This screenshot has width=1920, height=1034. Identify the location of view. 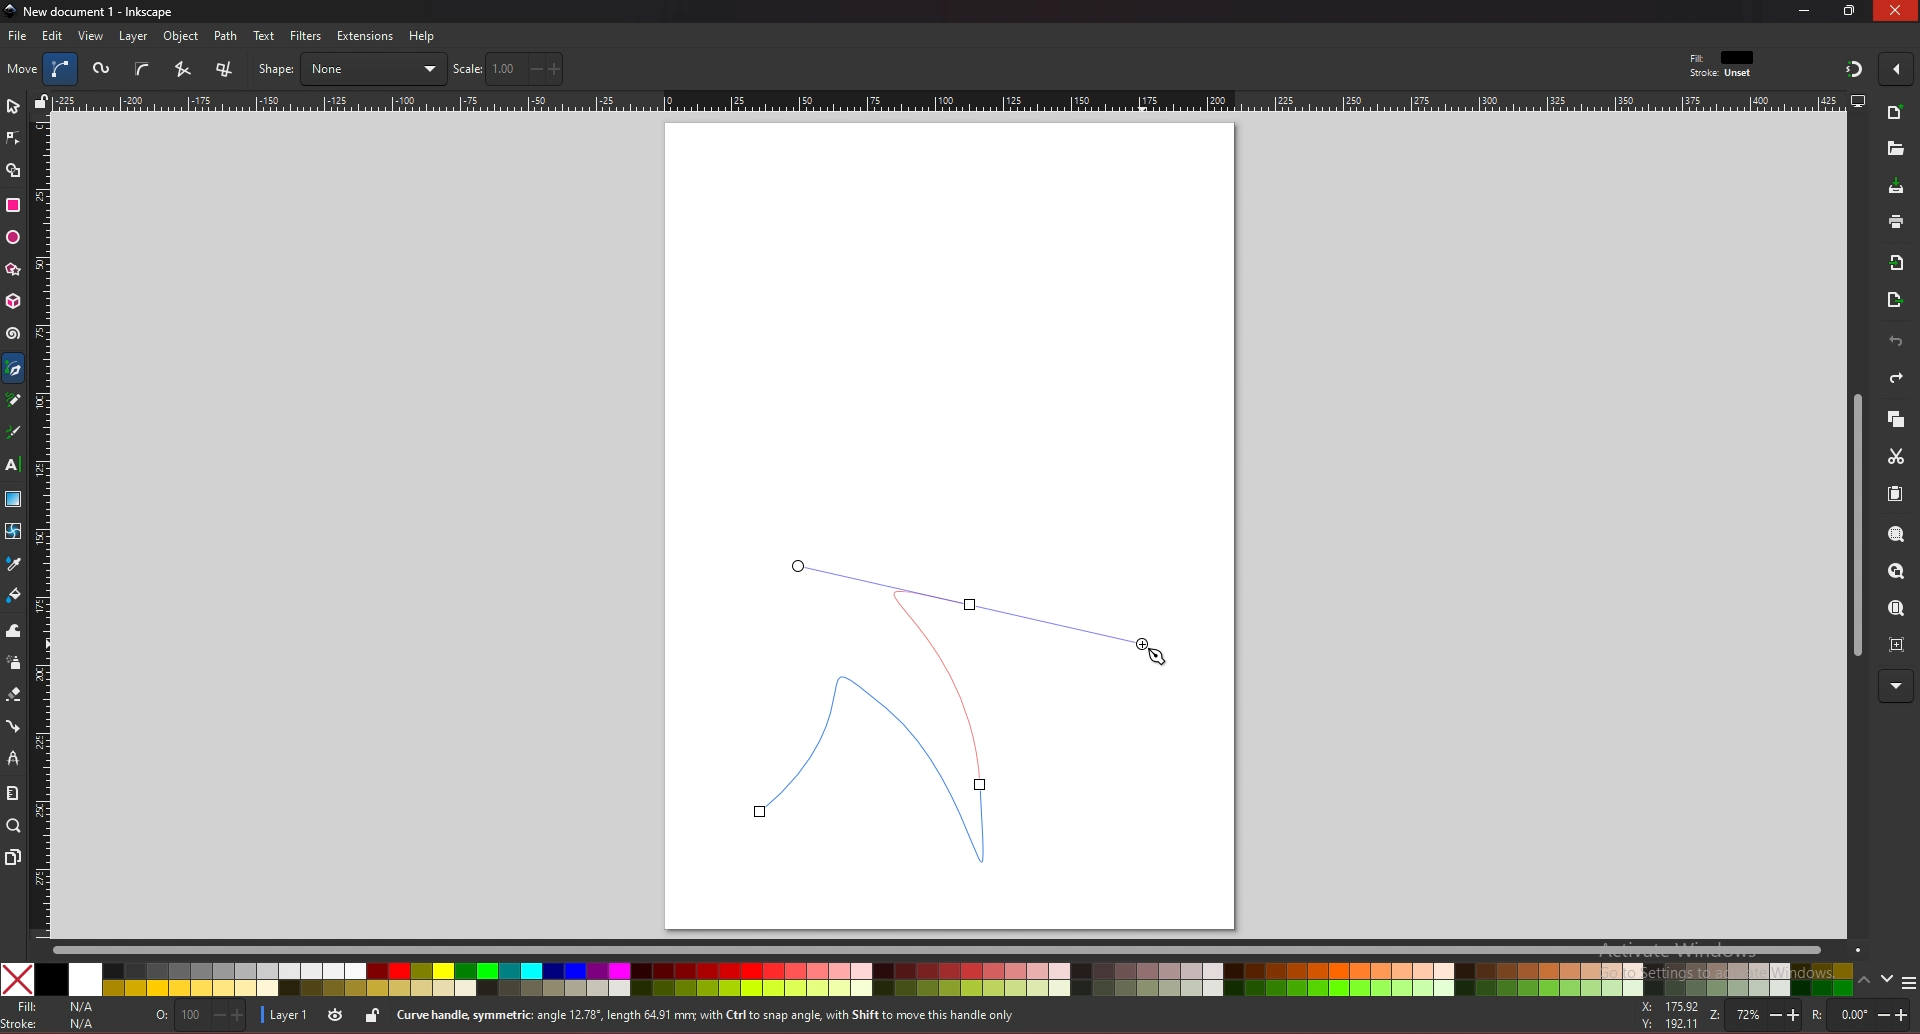
(92, 36).